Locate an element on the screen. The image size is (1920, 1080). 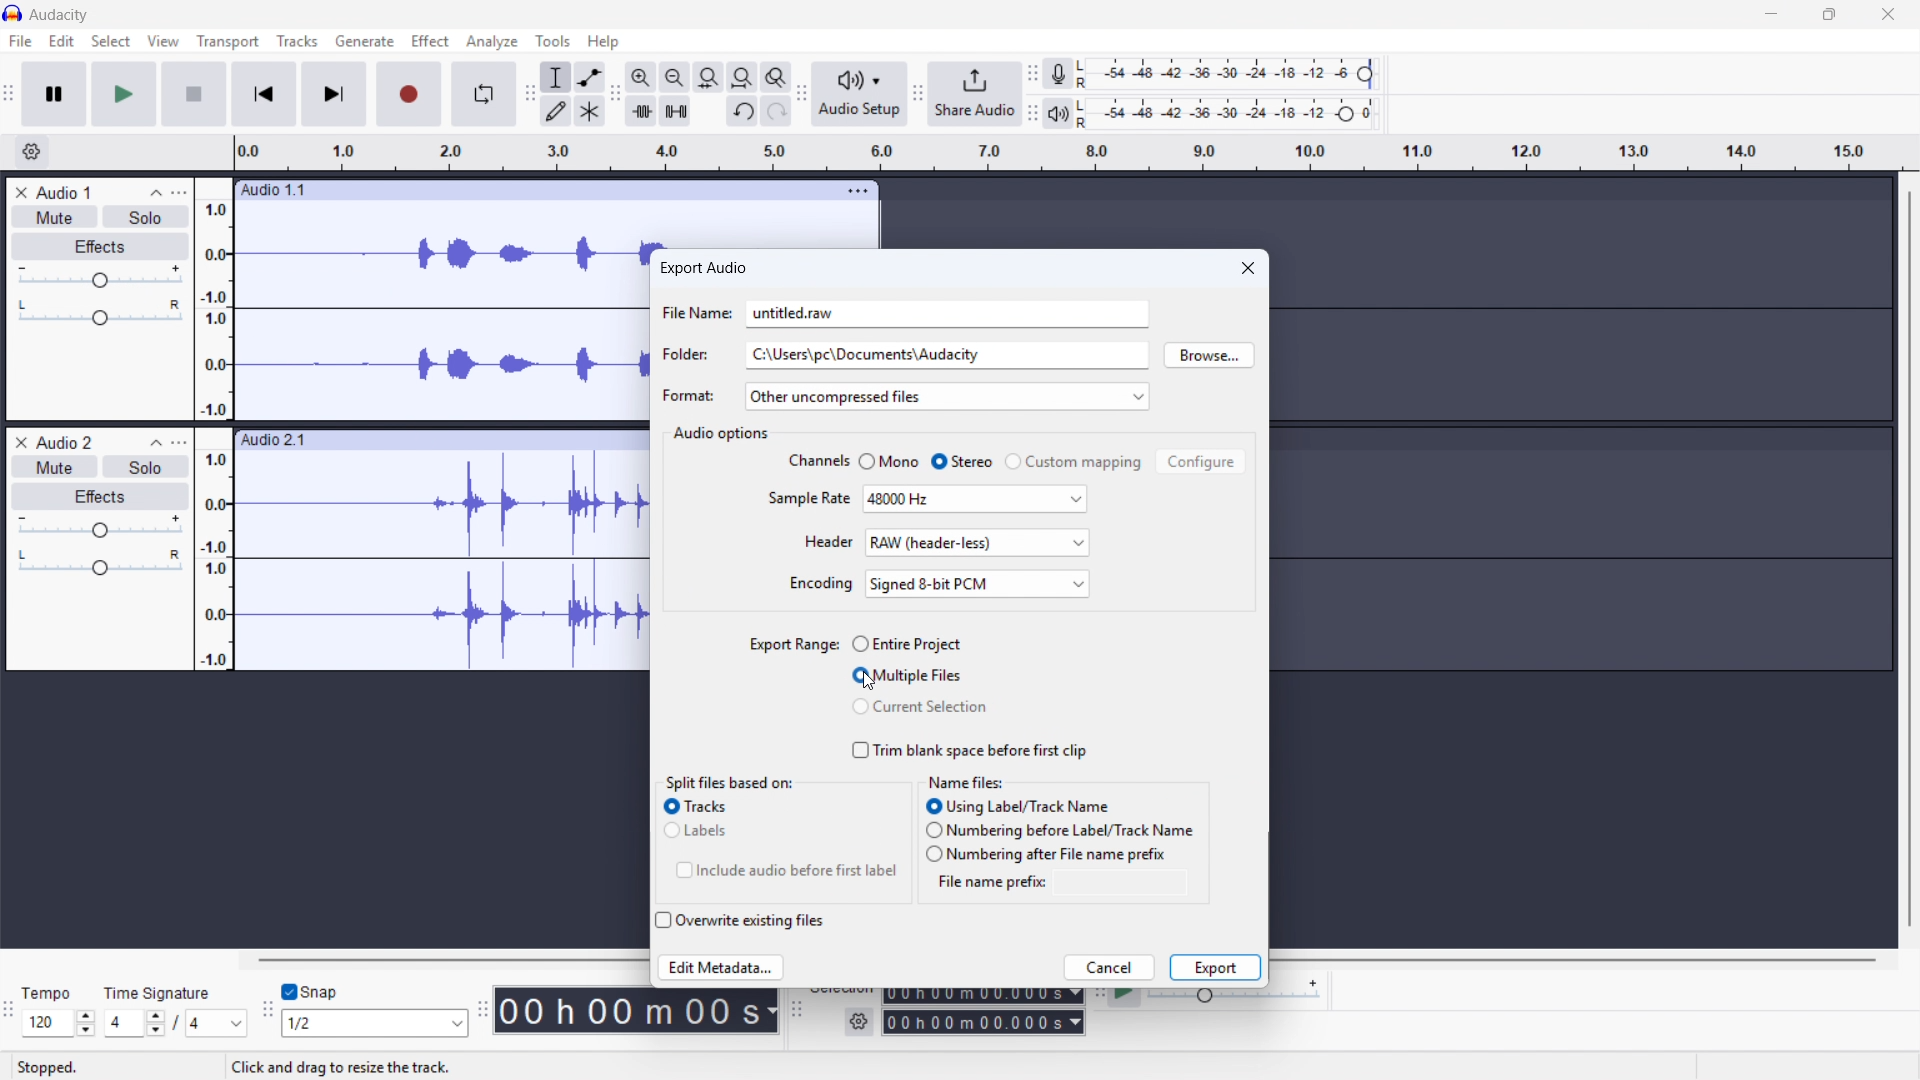
Selection toolbar  is located at coordinates (799, 1020).